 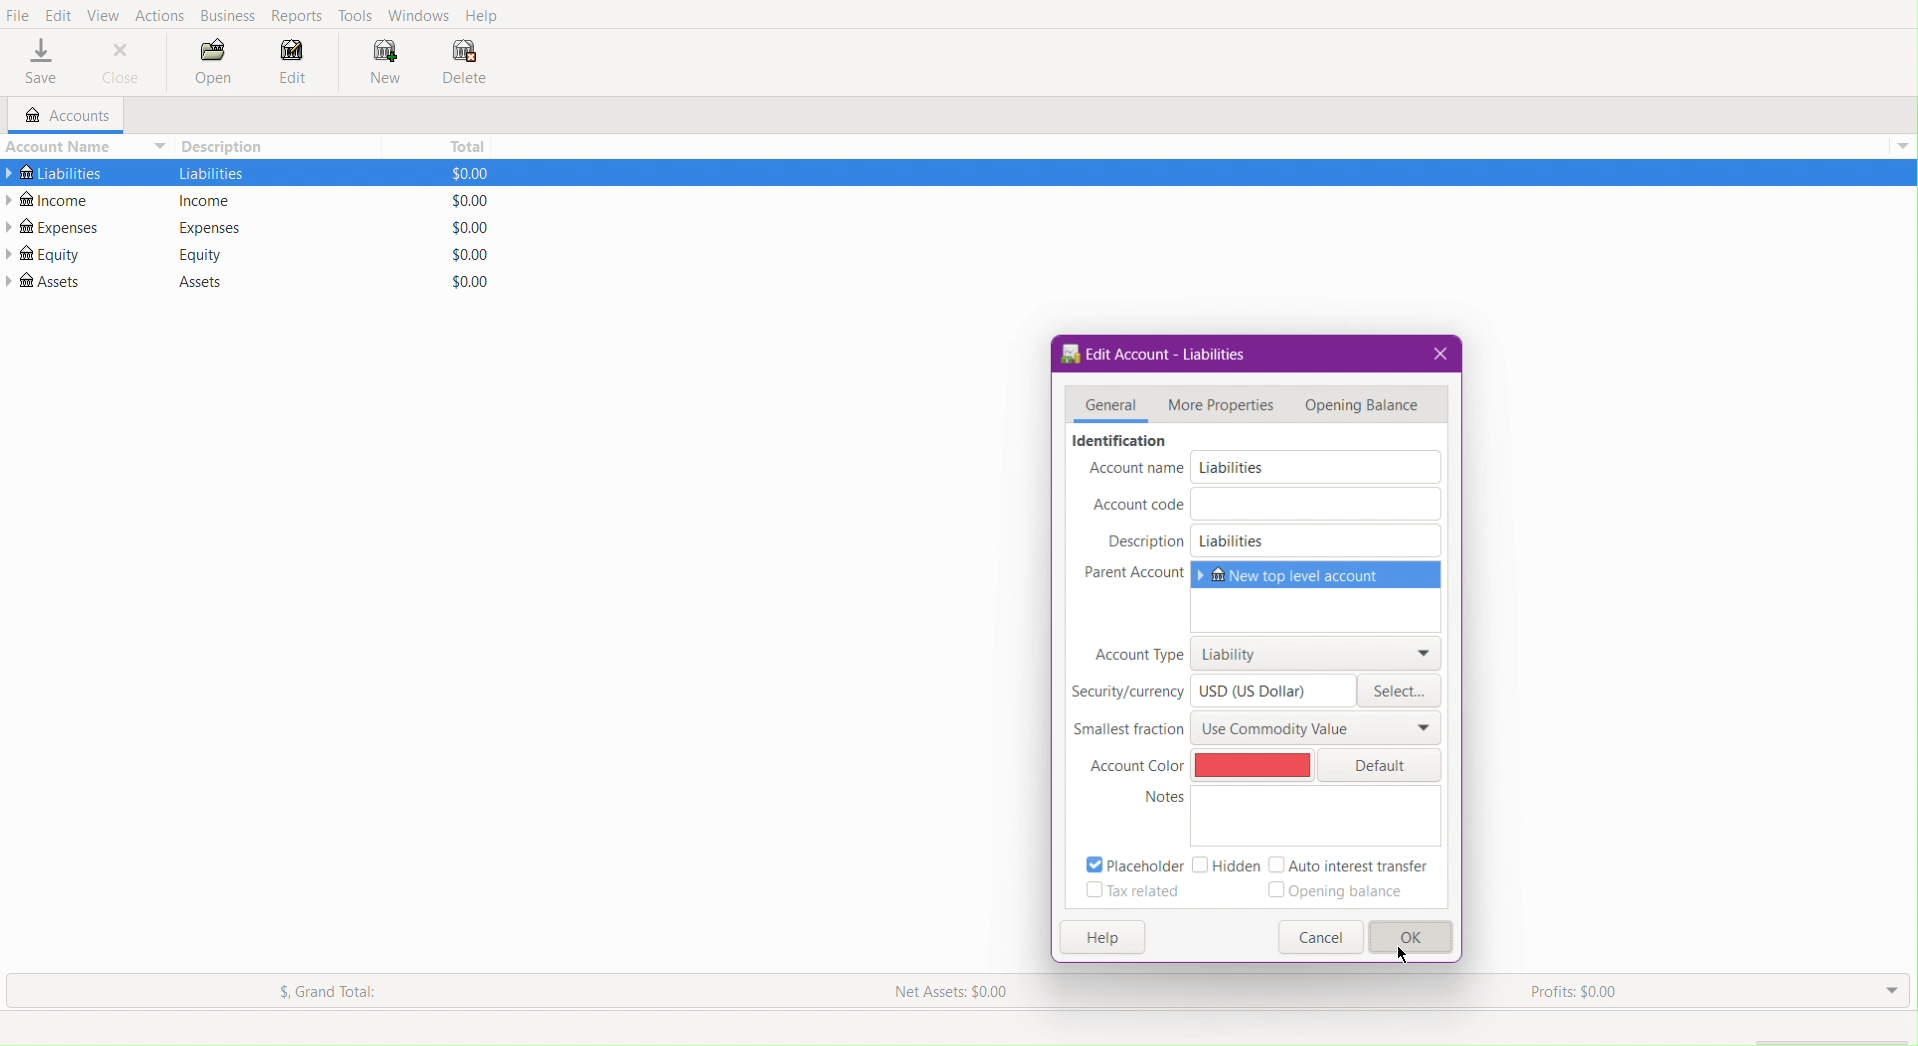 I want to click on Expenses, so click(x=208, y=227).